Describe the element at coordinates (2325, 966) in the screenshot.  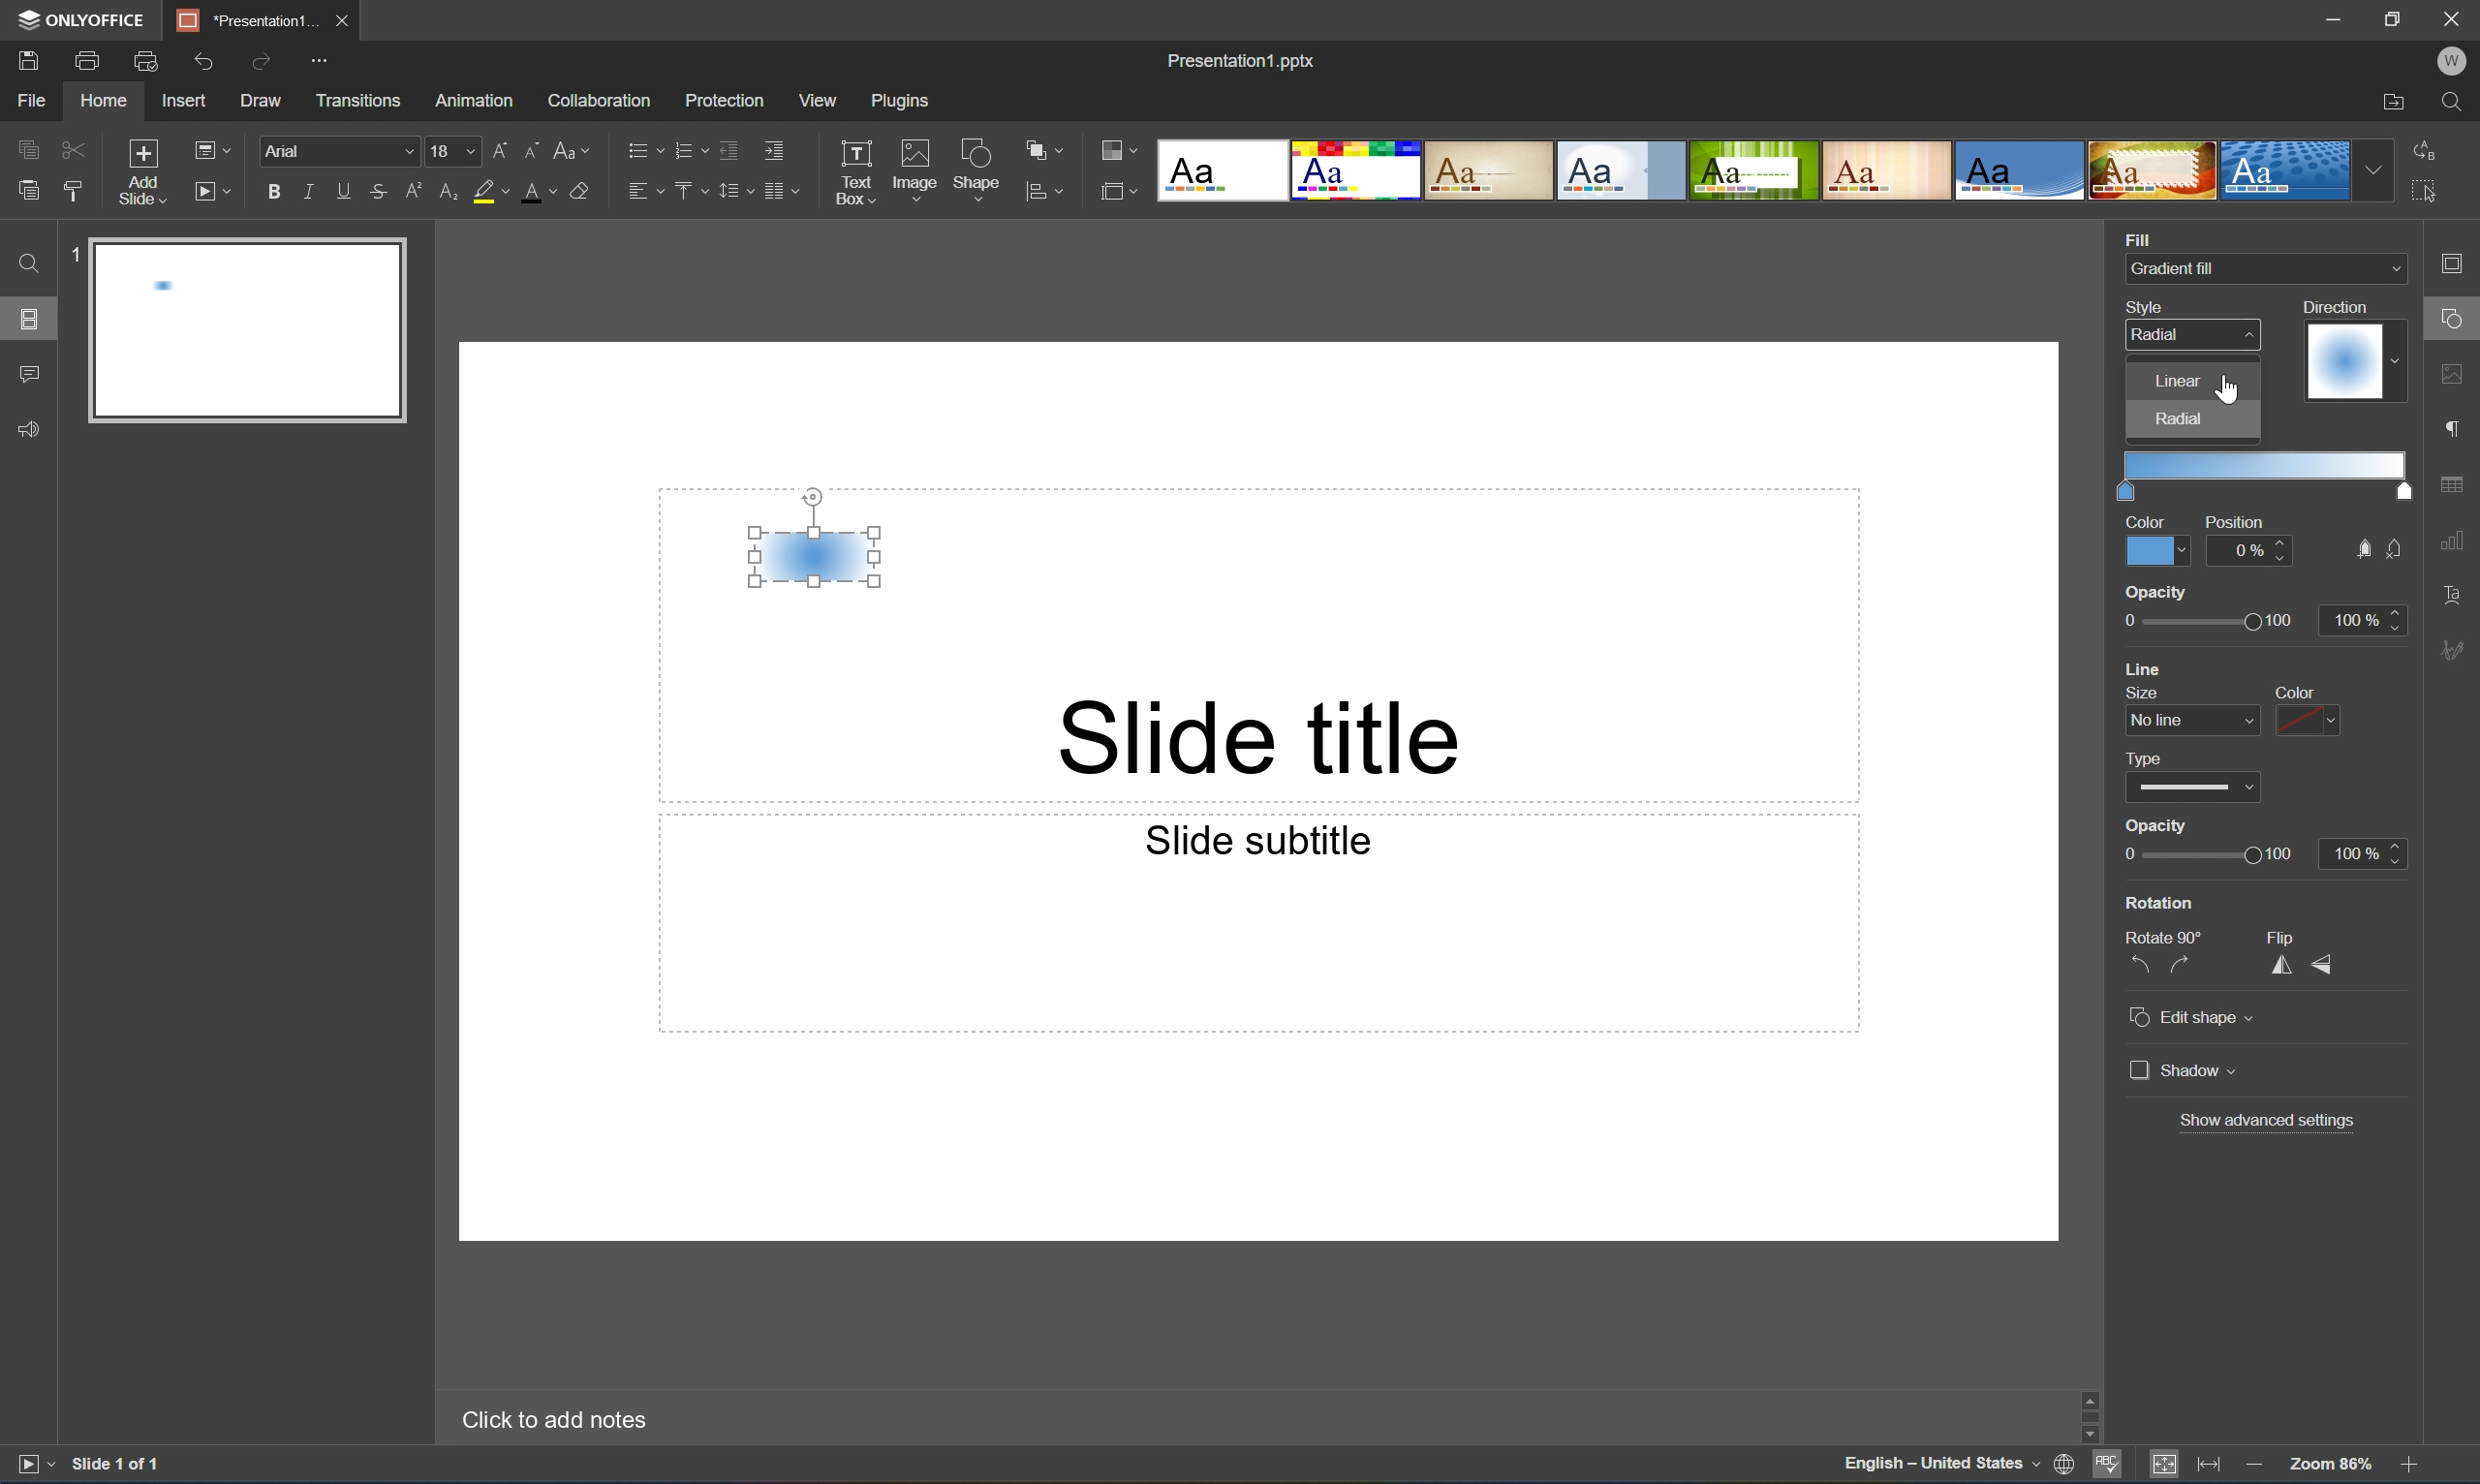
I see `Flip vertically` at that location.